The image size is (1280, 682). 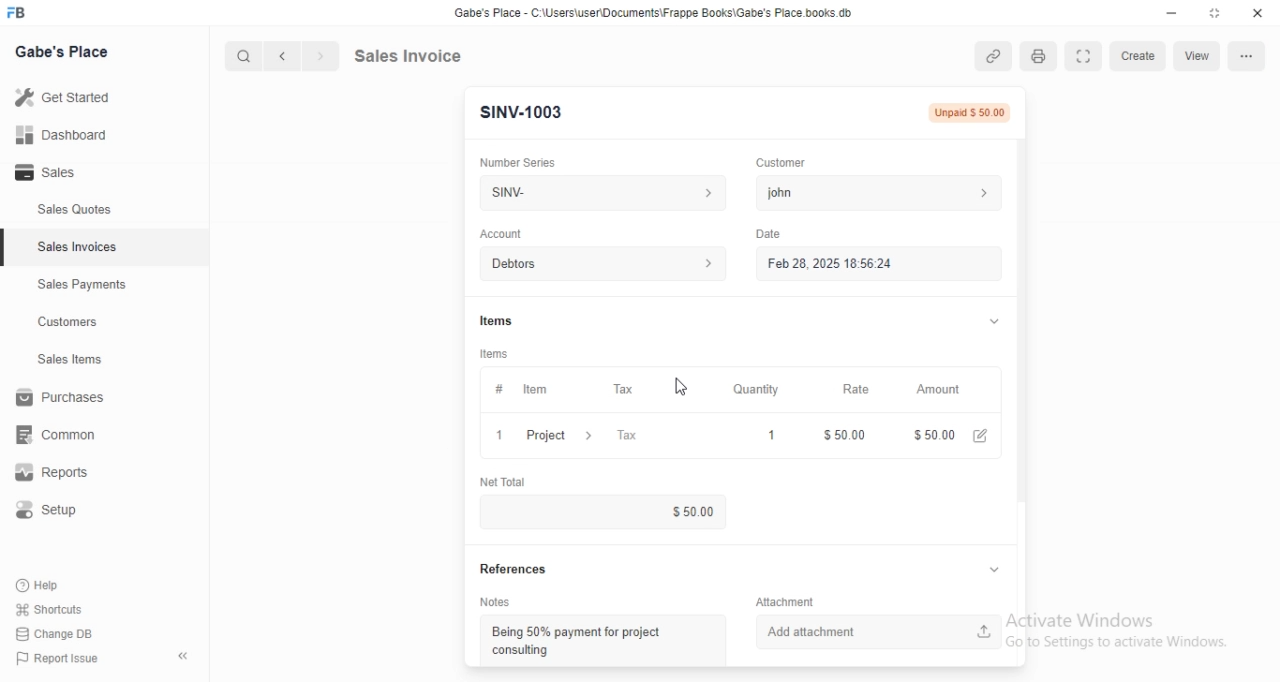 What do you see at coordinates (789, 161) in the screenshot?
I see `Customer` at bounding box center [789, 161].